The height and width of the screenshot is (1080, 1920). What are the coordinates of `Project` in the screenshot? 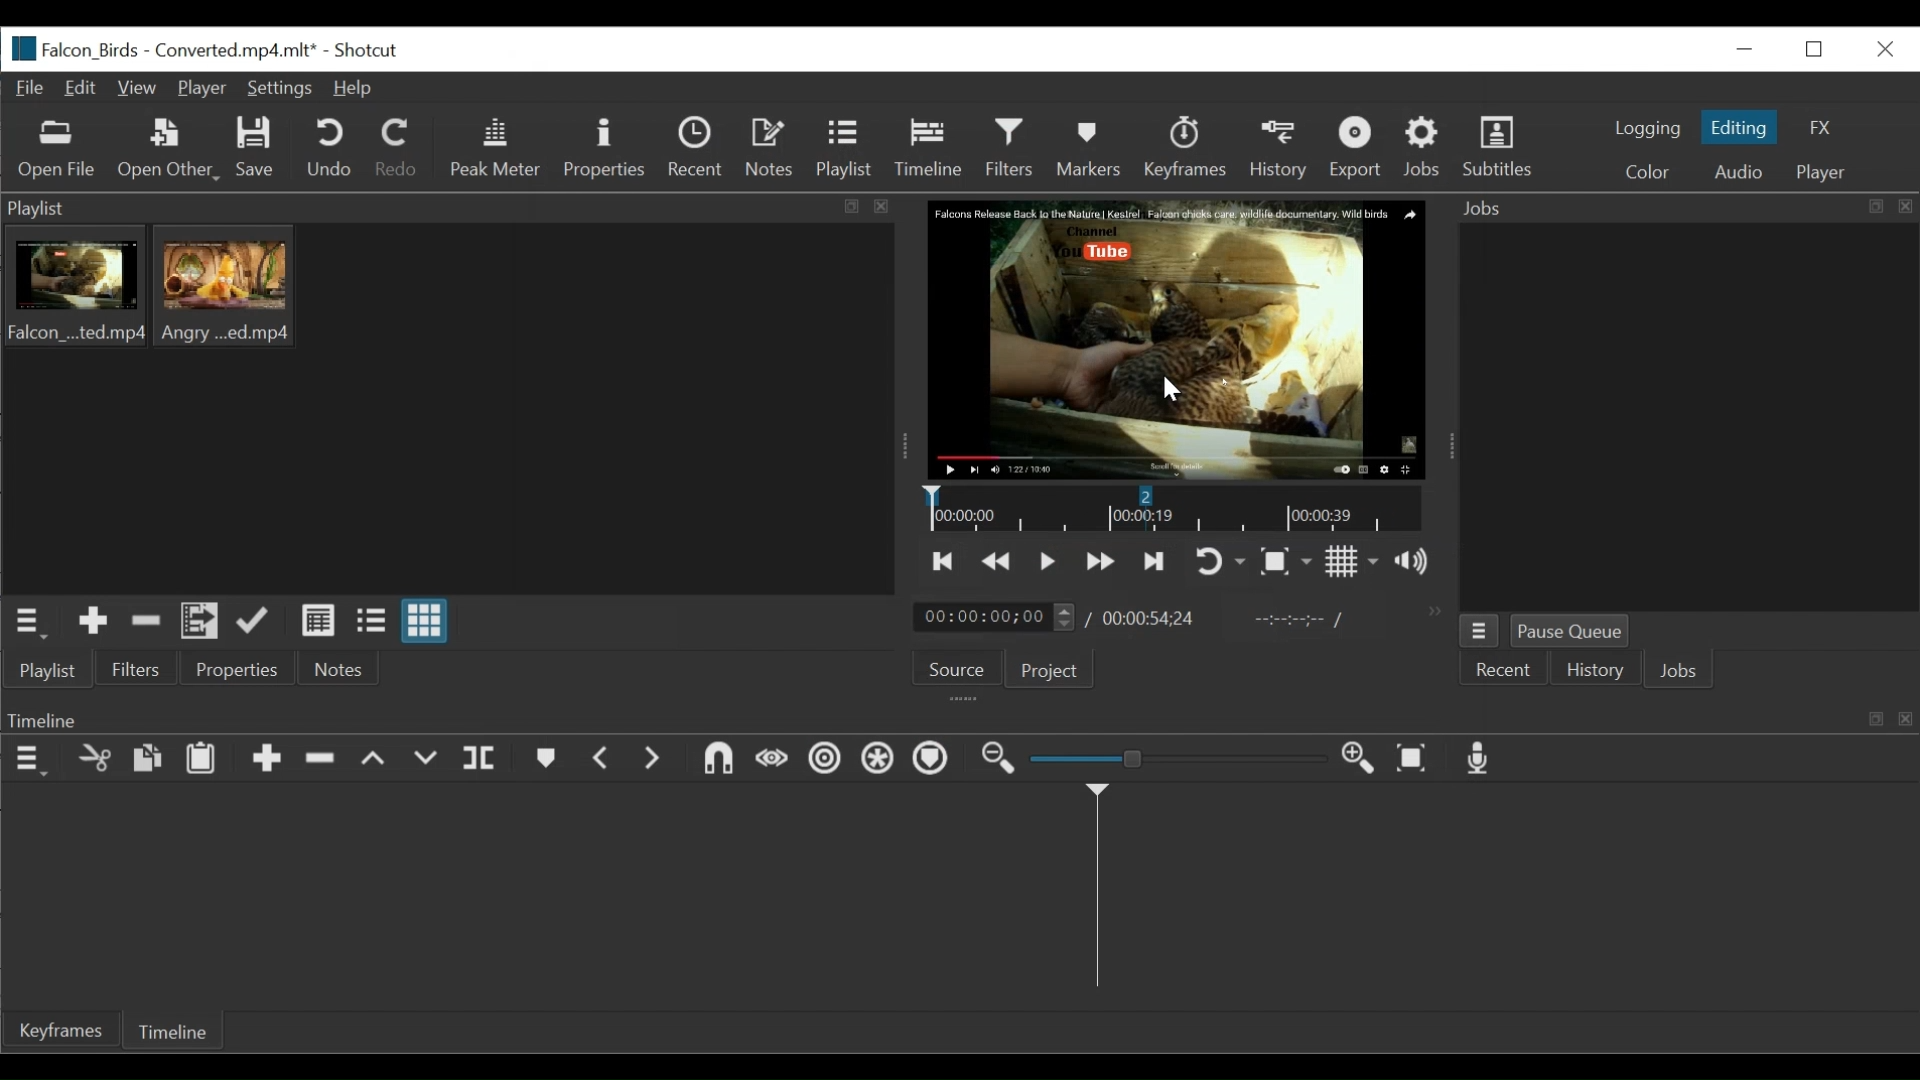 It's located at (1053, 670).